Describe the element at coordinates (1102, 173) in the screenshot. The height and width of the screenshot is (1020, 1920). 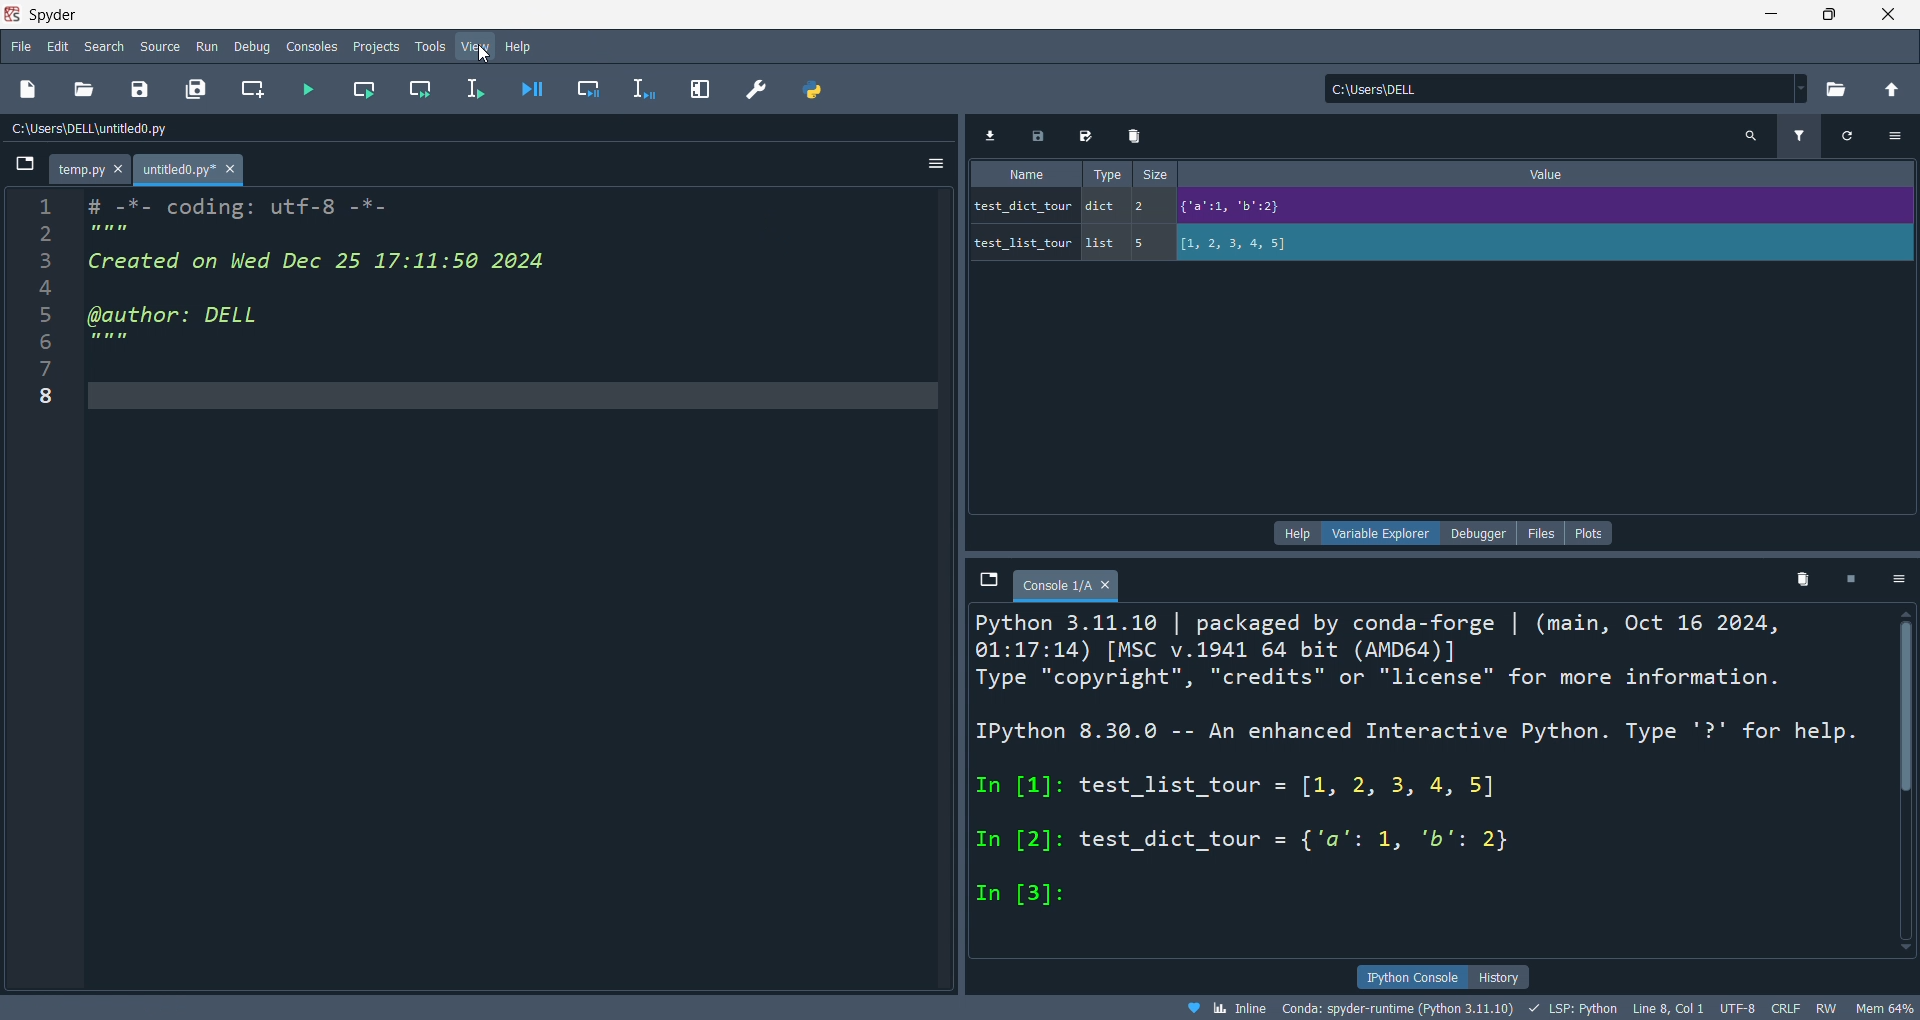
I see `type` at that location.